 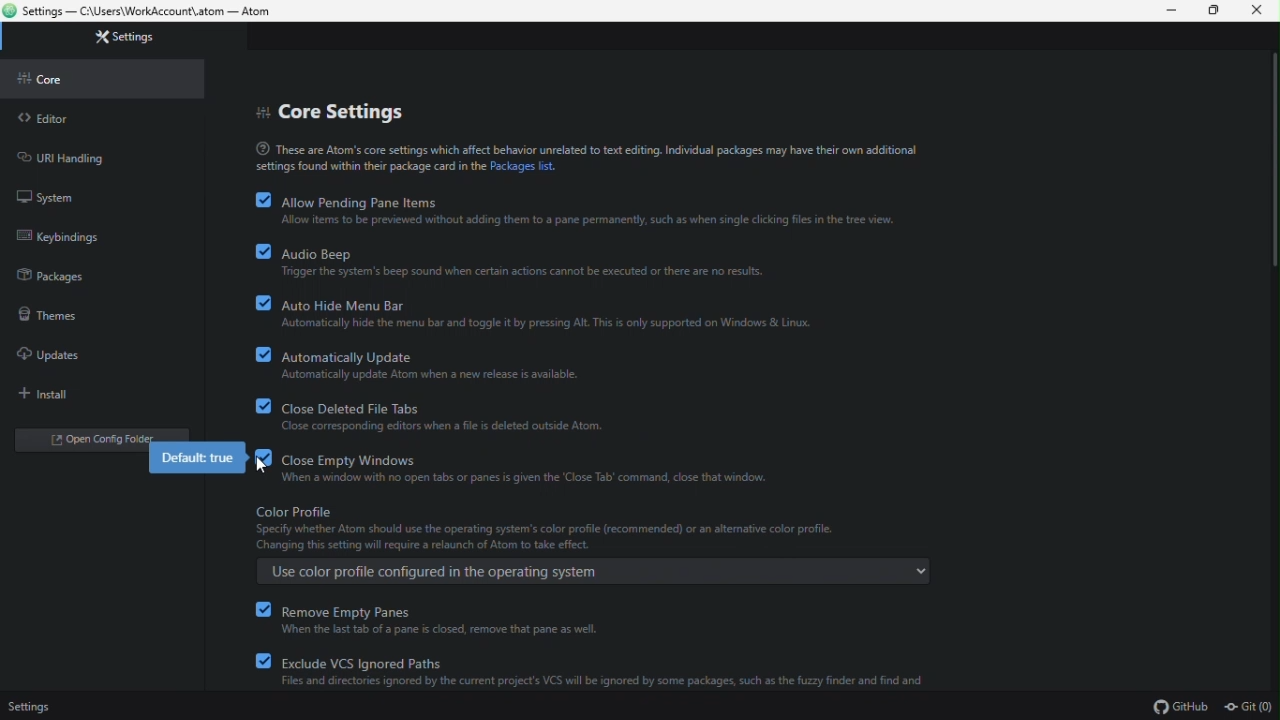 What do you see at coordinates (200, 460) in the screenshot?
I see `default true` at bounding box center [200, 460].